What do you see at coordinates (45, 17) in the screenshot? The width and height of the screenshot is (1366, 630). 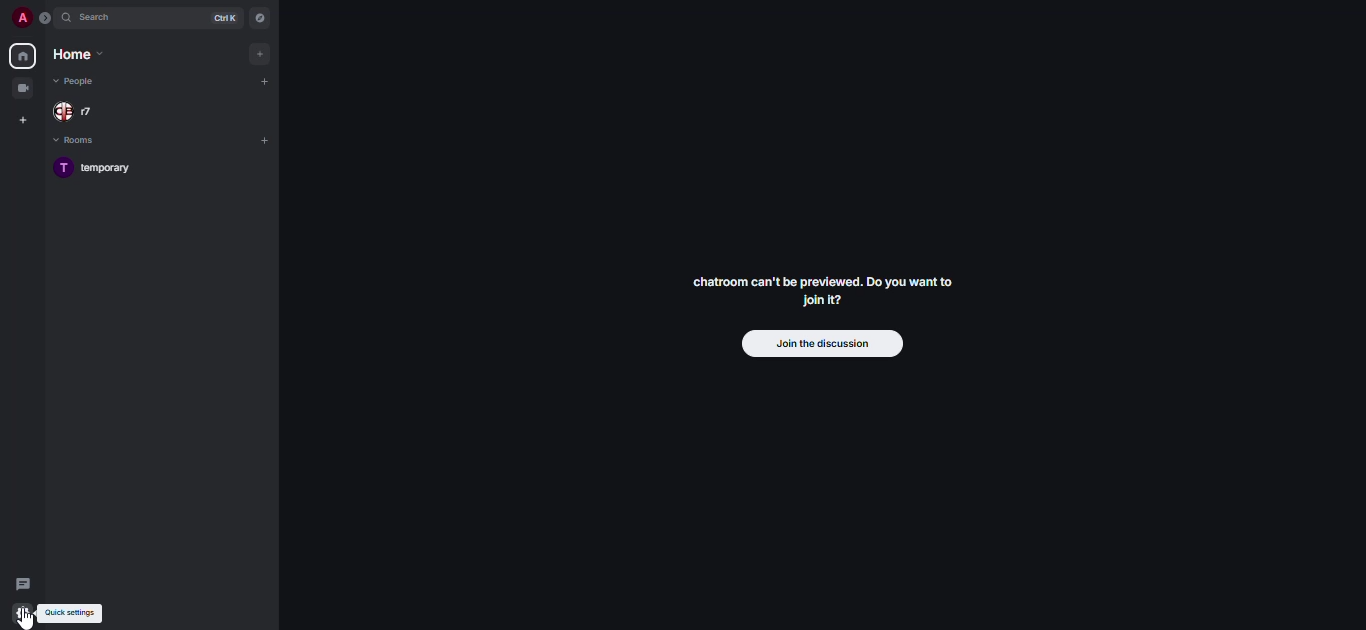 I see `expand` at bounding box center [45, 17].